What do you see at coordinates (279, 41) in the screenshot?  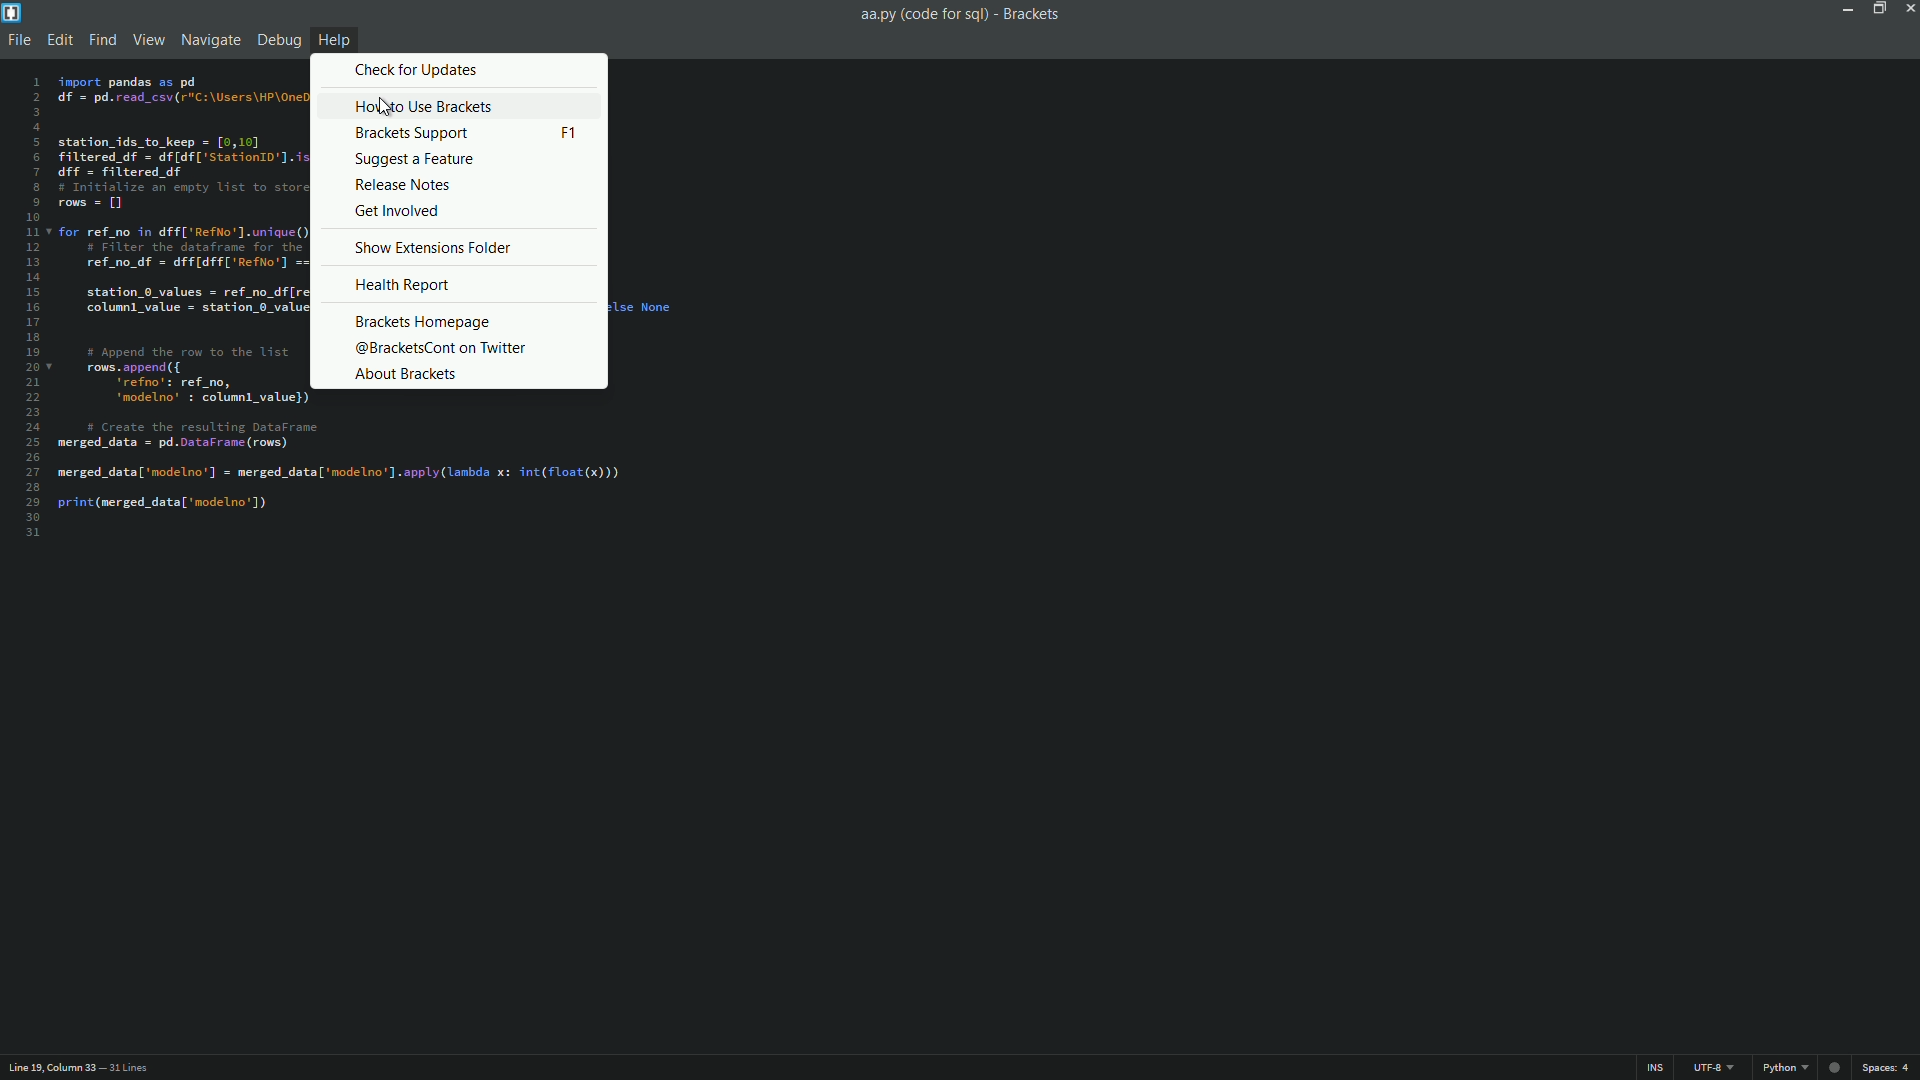 I see `debug menu` at bounding box center [279, 41].